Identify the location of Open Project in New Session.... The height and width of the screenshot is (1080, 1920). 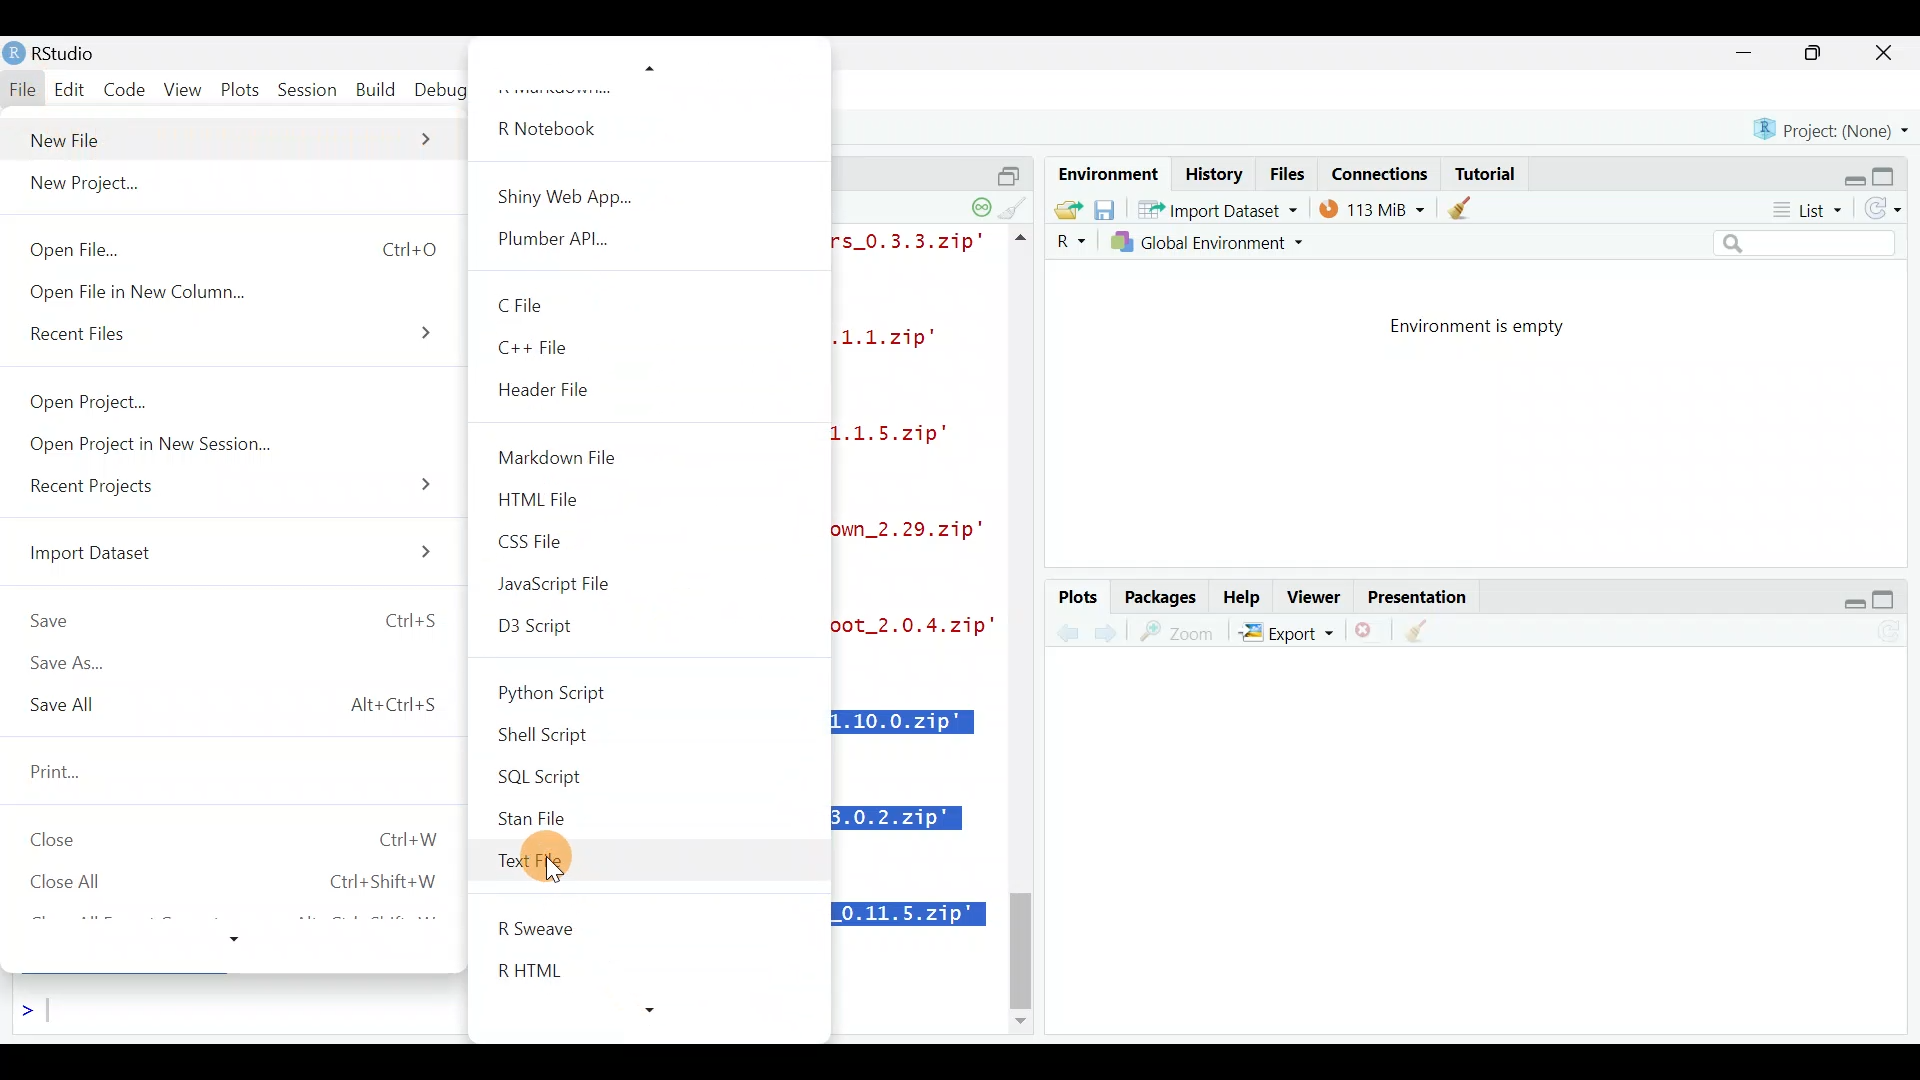
(181, 444).